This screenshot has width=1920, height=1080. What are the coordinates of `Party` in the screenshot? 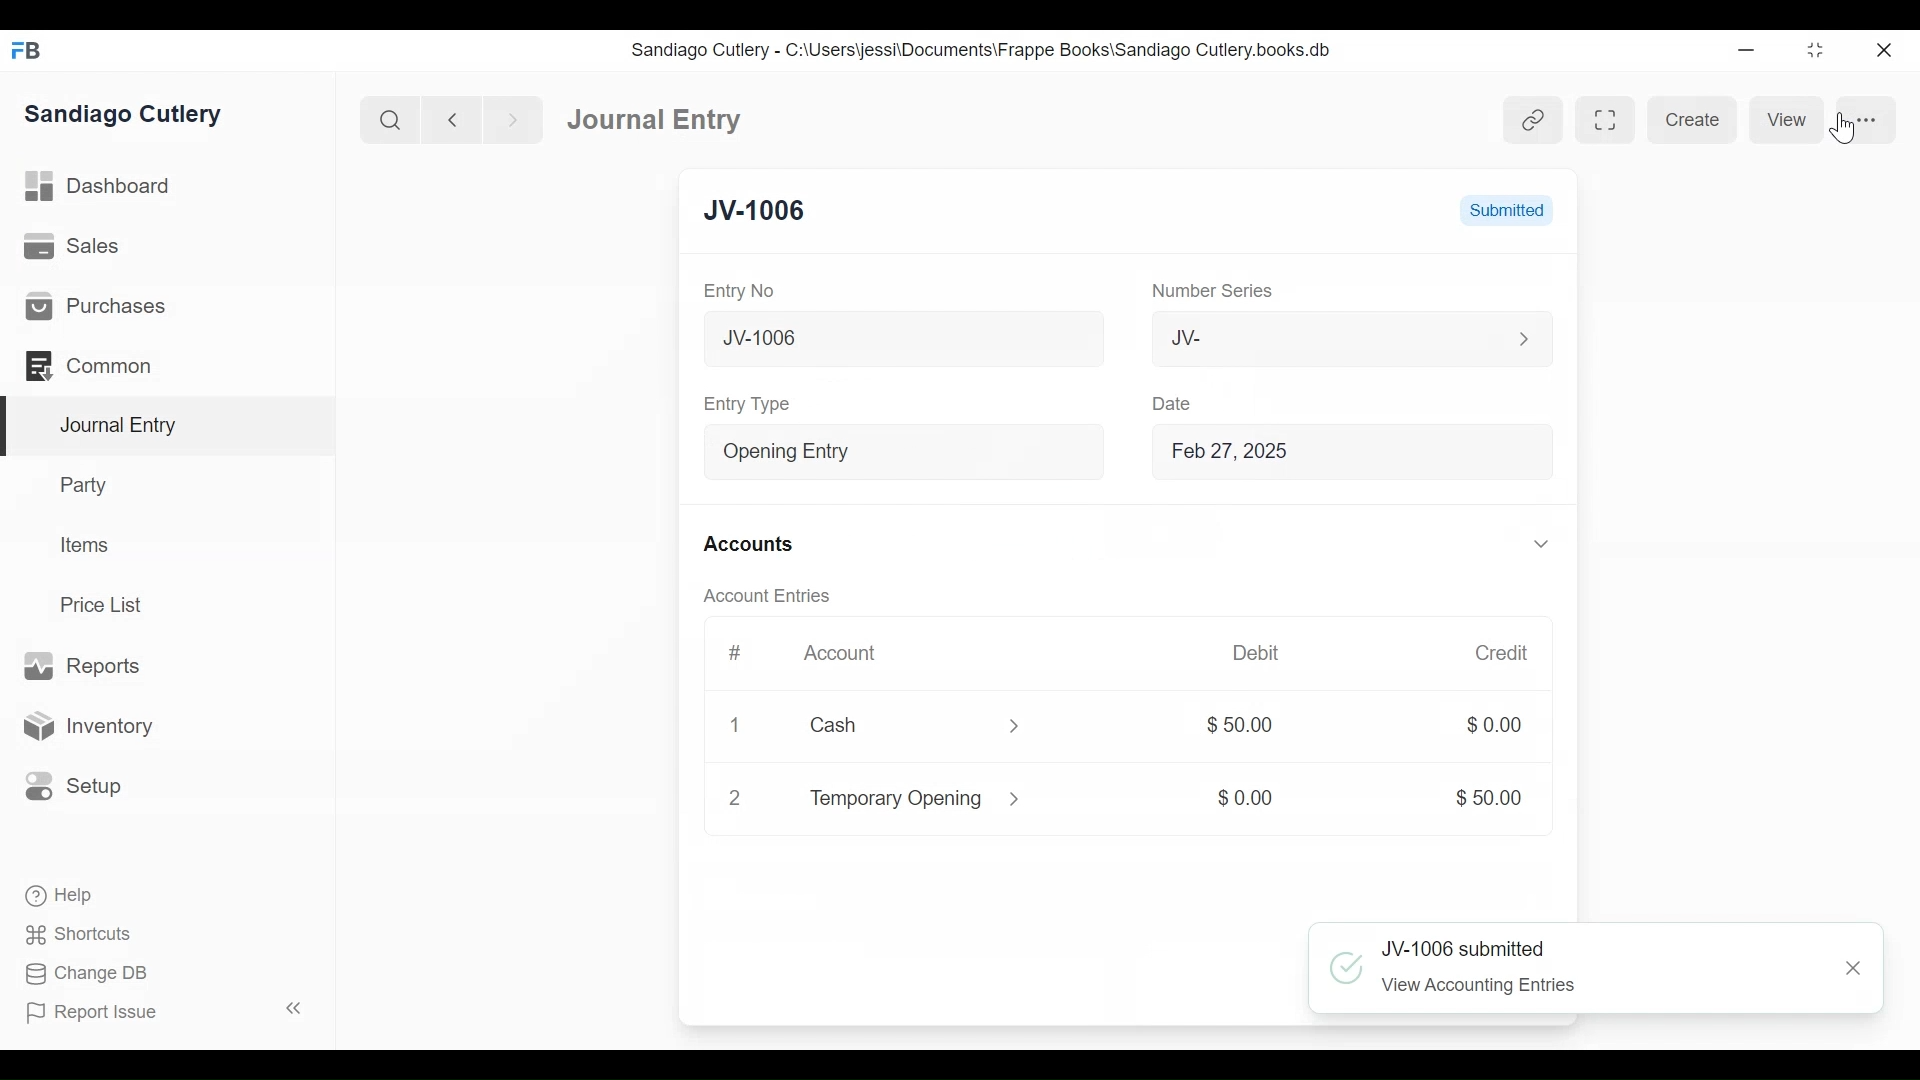 It's located at (87, 484).